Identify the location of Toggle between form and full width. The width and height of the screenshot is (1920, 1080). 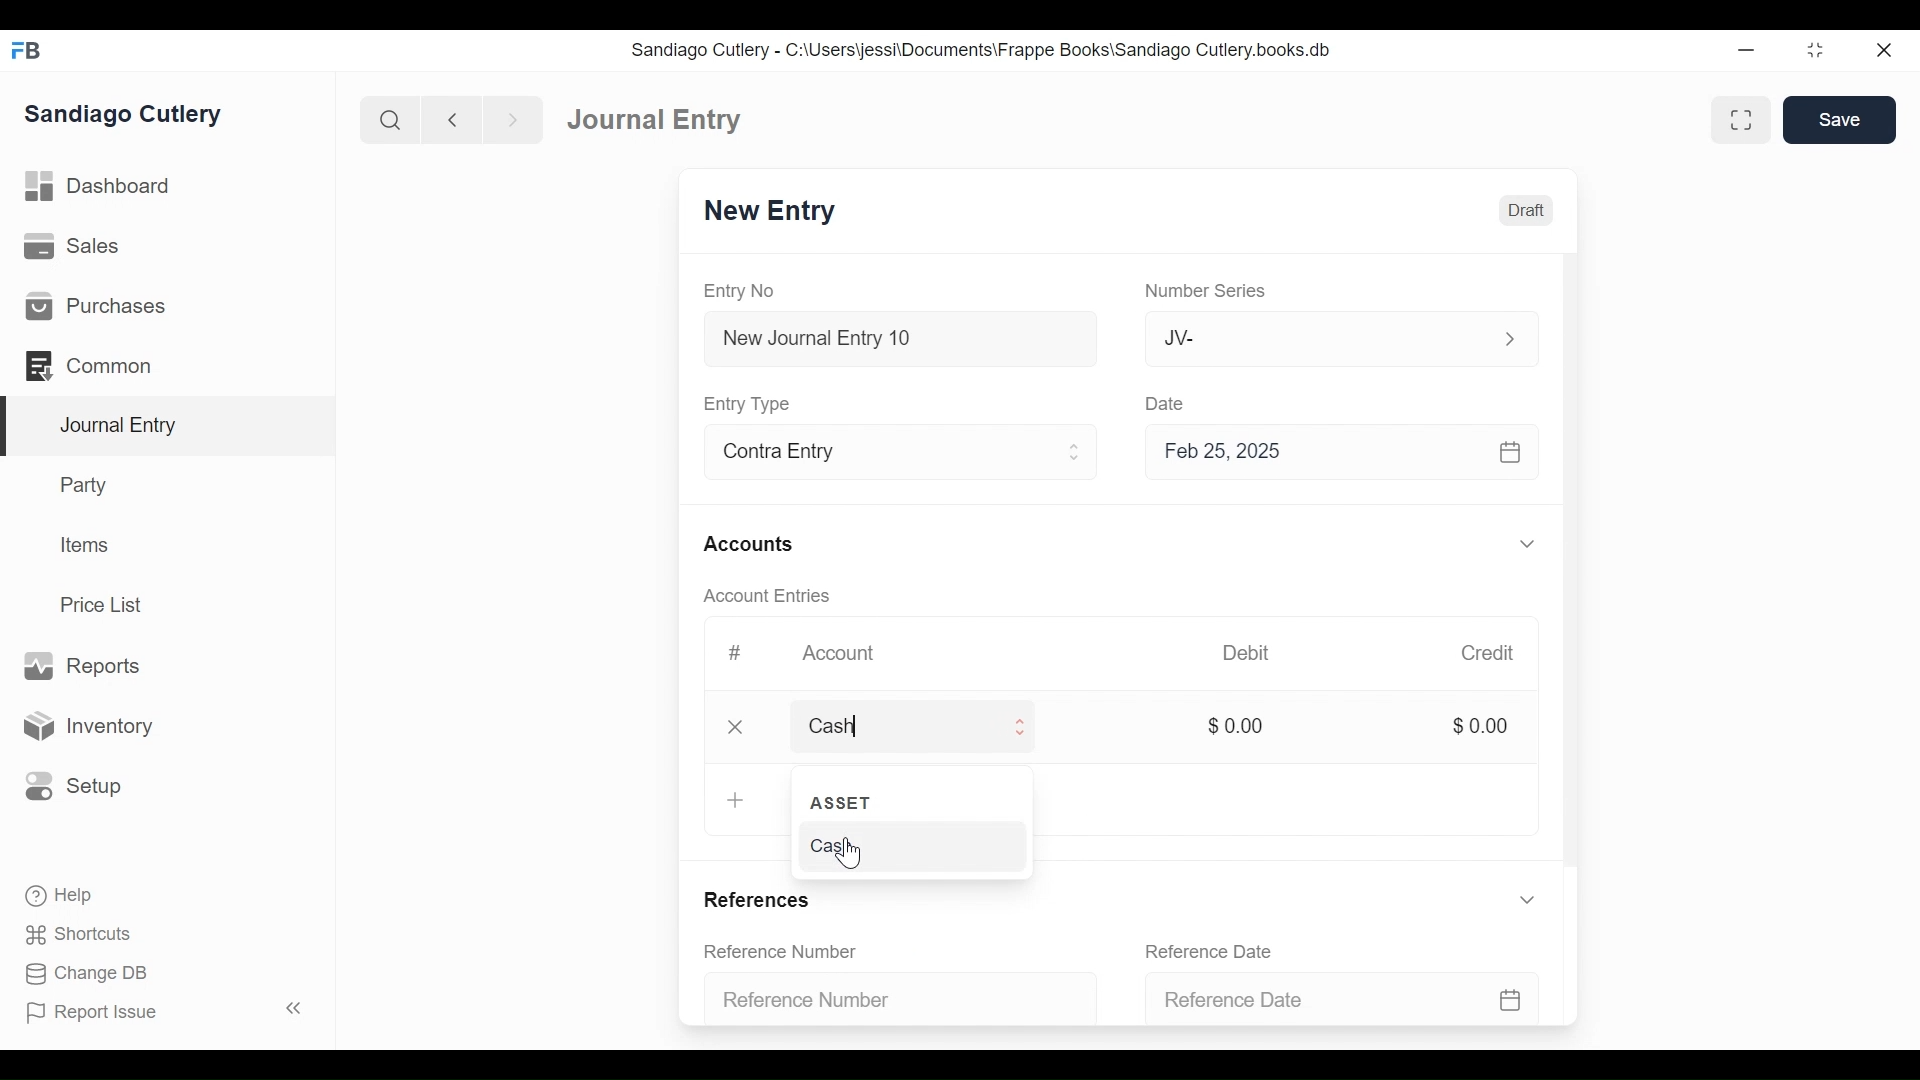
(1738, 118).